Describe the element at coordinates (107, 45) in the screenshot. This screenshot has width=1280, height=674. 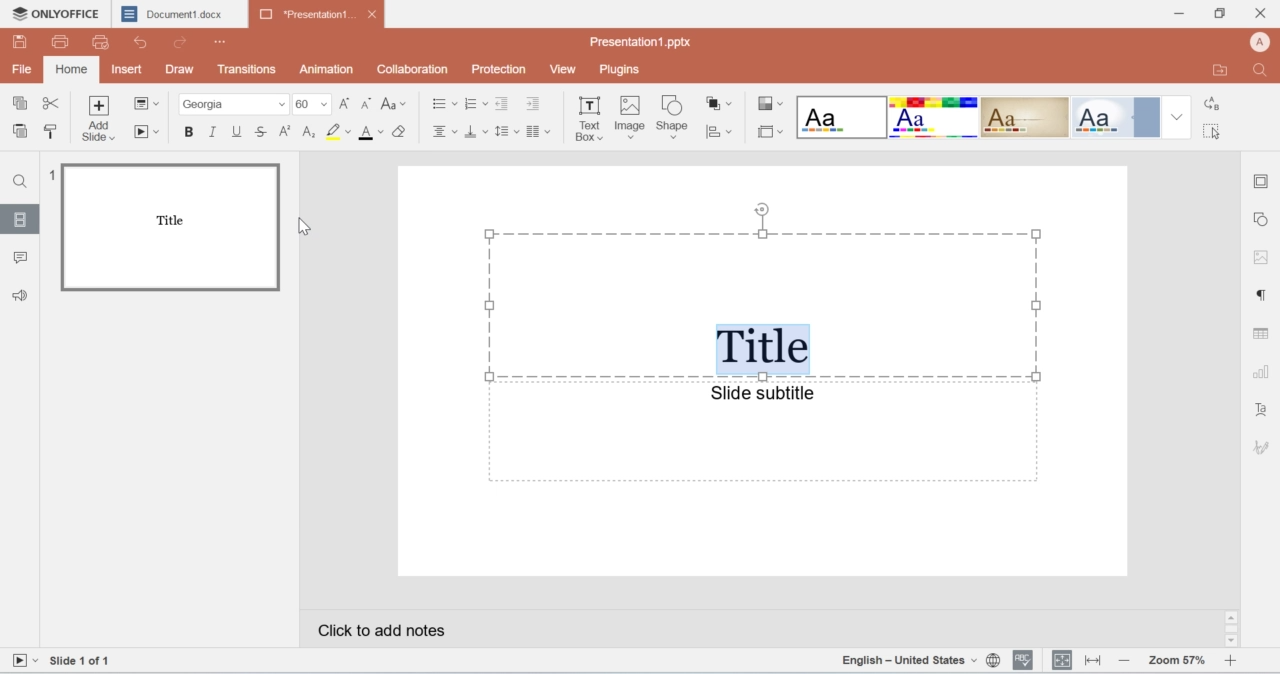
I see `preview` at that location.